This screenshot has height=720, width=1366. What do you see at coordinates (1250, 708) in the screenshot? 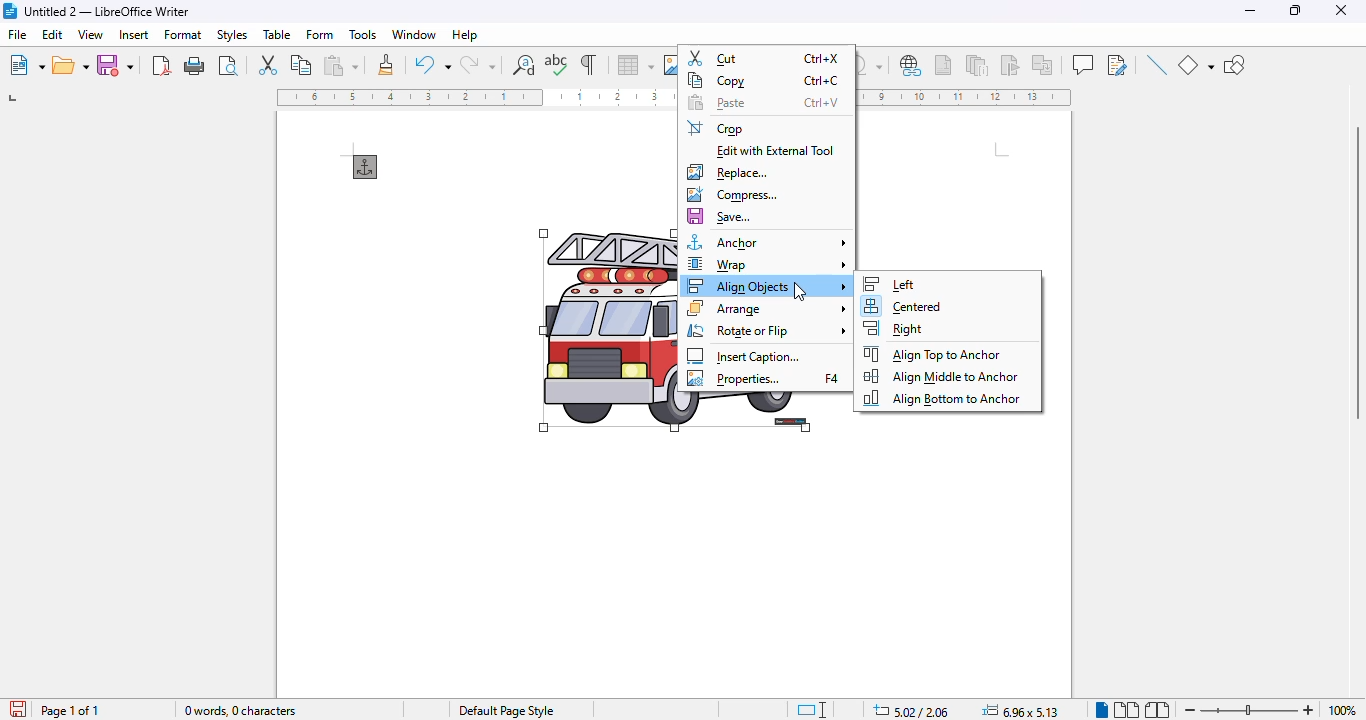
I see `zoom slider` at bounding box center [1250, 708].